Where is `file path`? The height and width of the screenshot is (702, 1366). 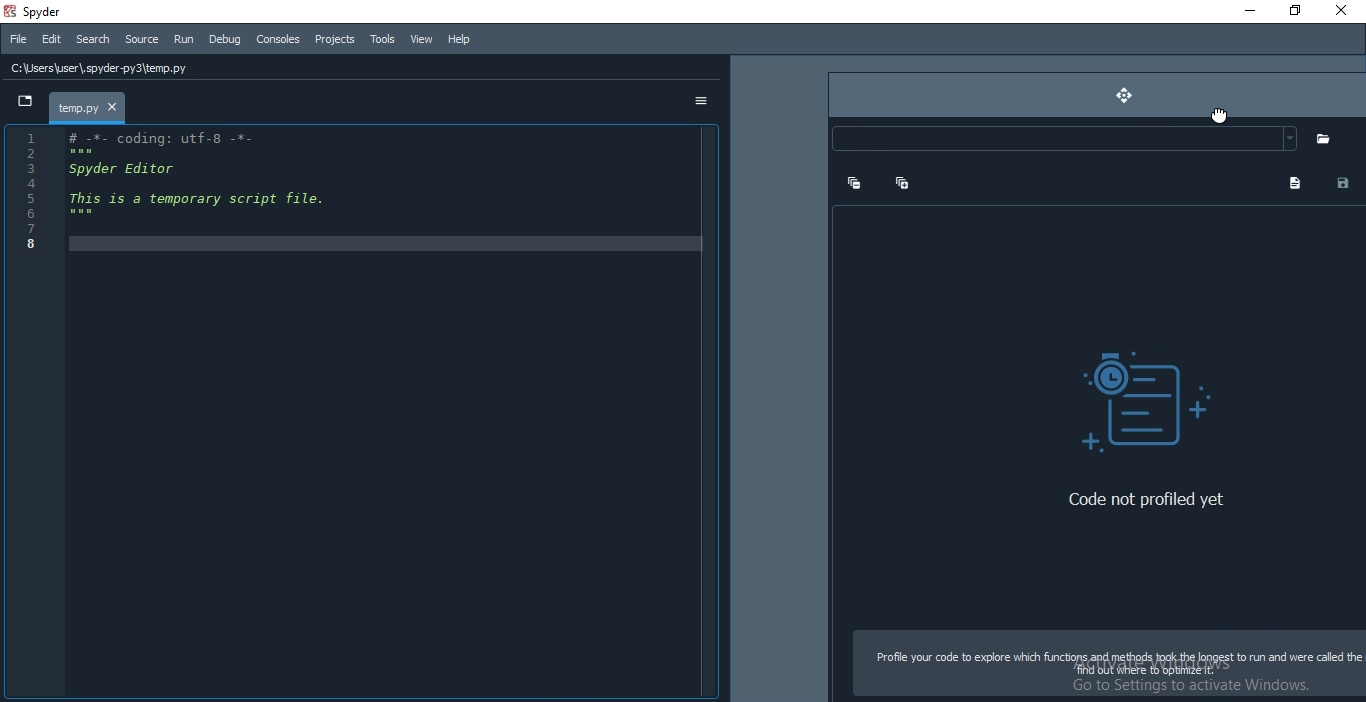 file path is located at coordinates (367, 68).